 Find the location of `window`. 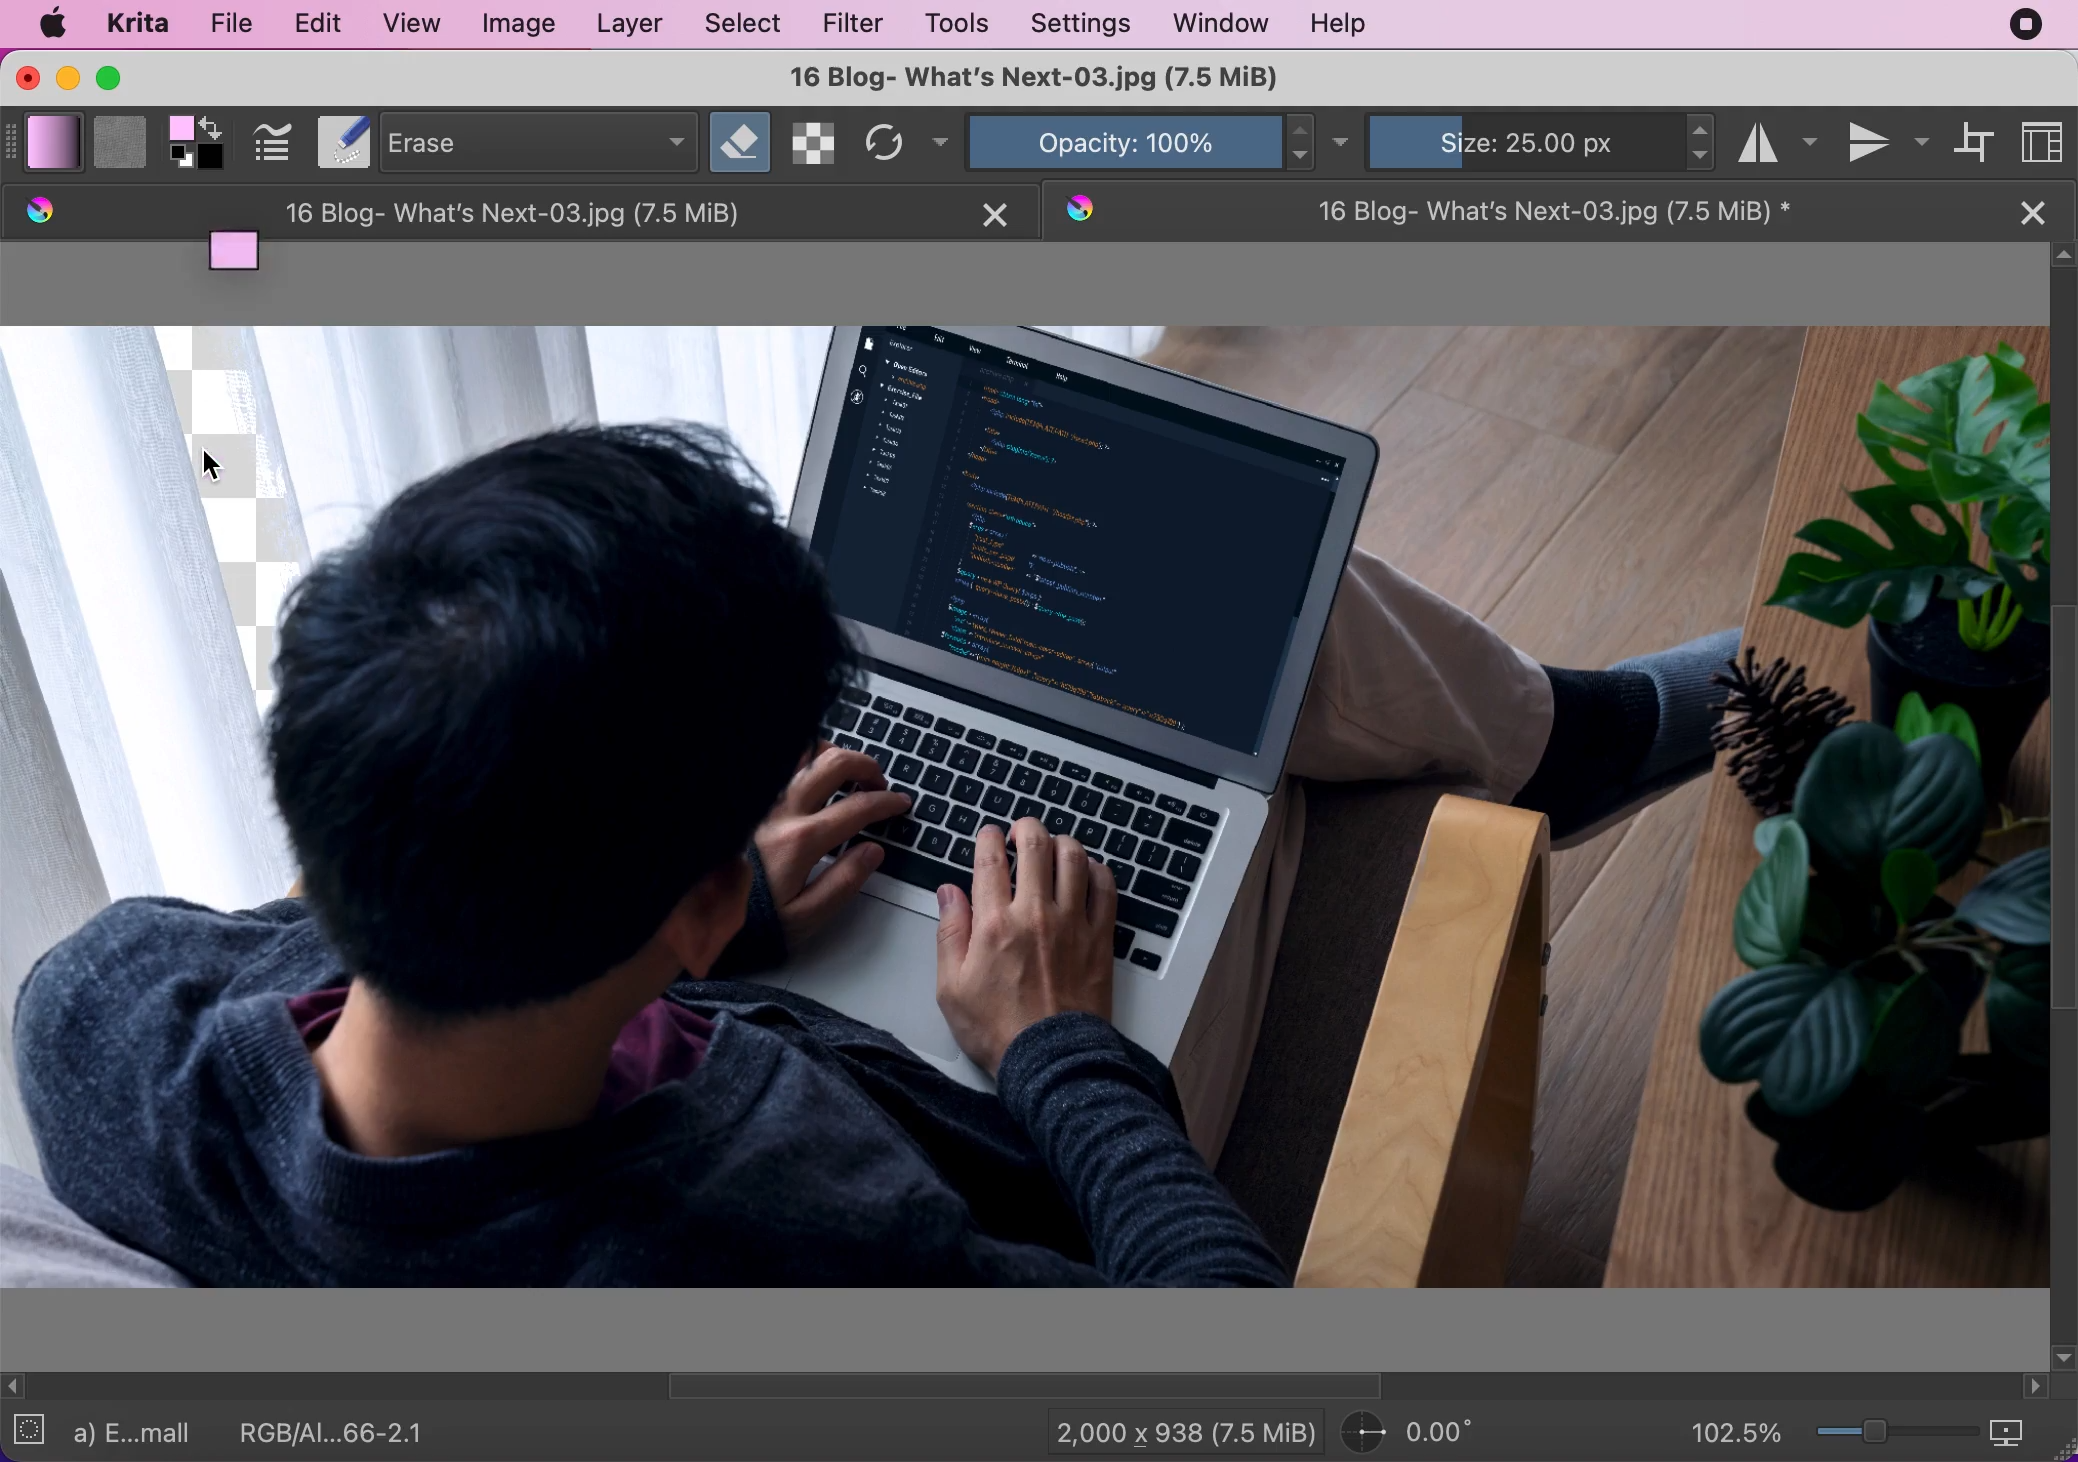

window is located at coordinates (1222, 24).